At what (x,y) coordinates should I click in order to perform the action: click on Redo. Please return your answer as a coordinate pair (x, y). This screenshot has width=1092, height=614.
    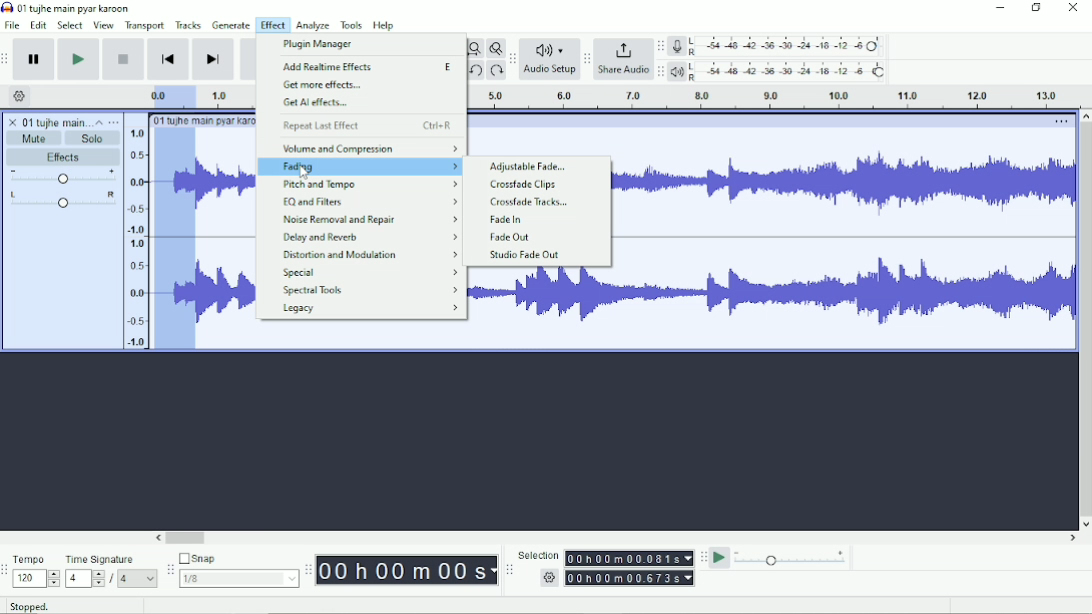
    Looking at the image, I should click on (496, 72).